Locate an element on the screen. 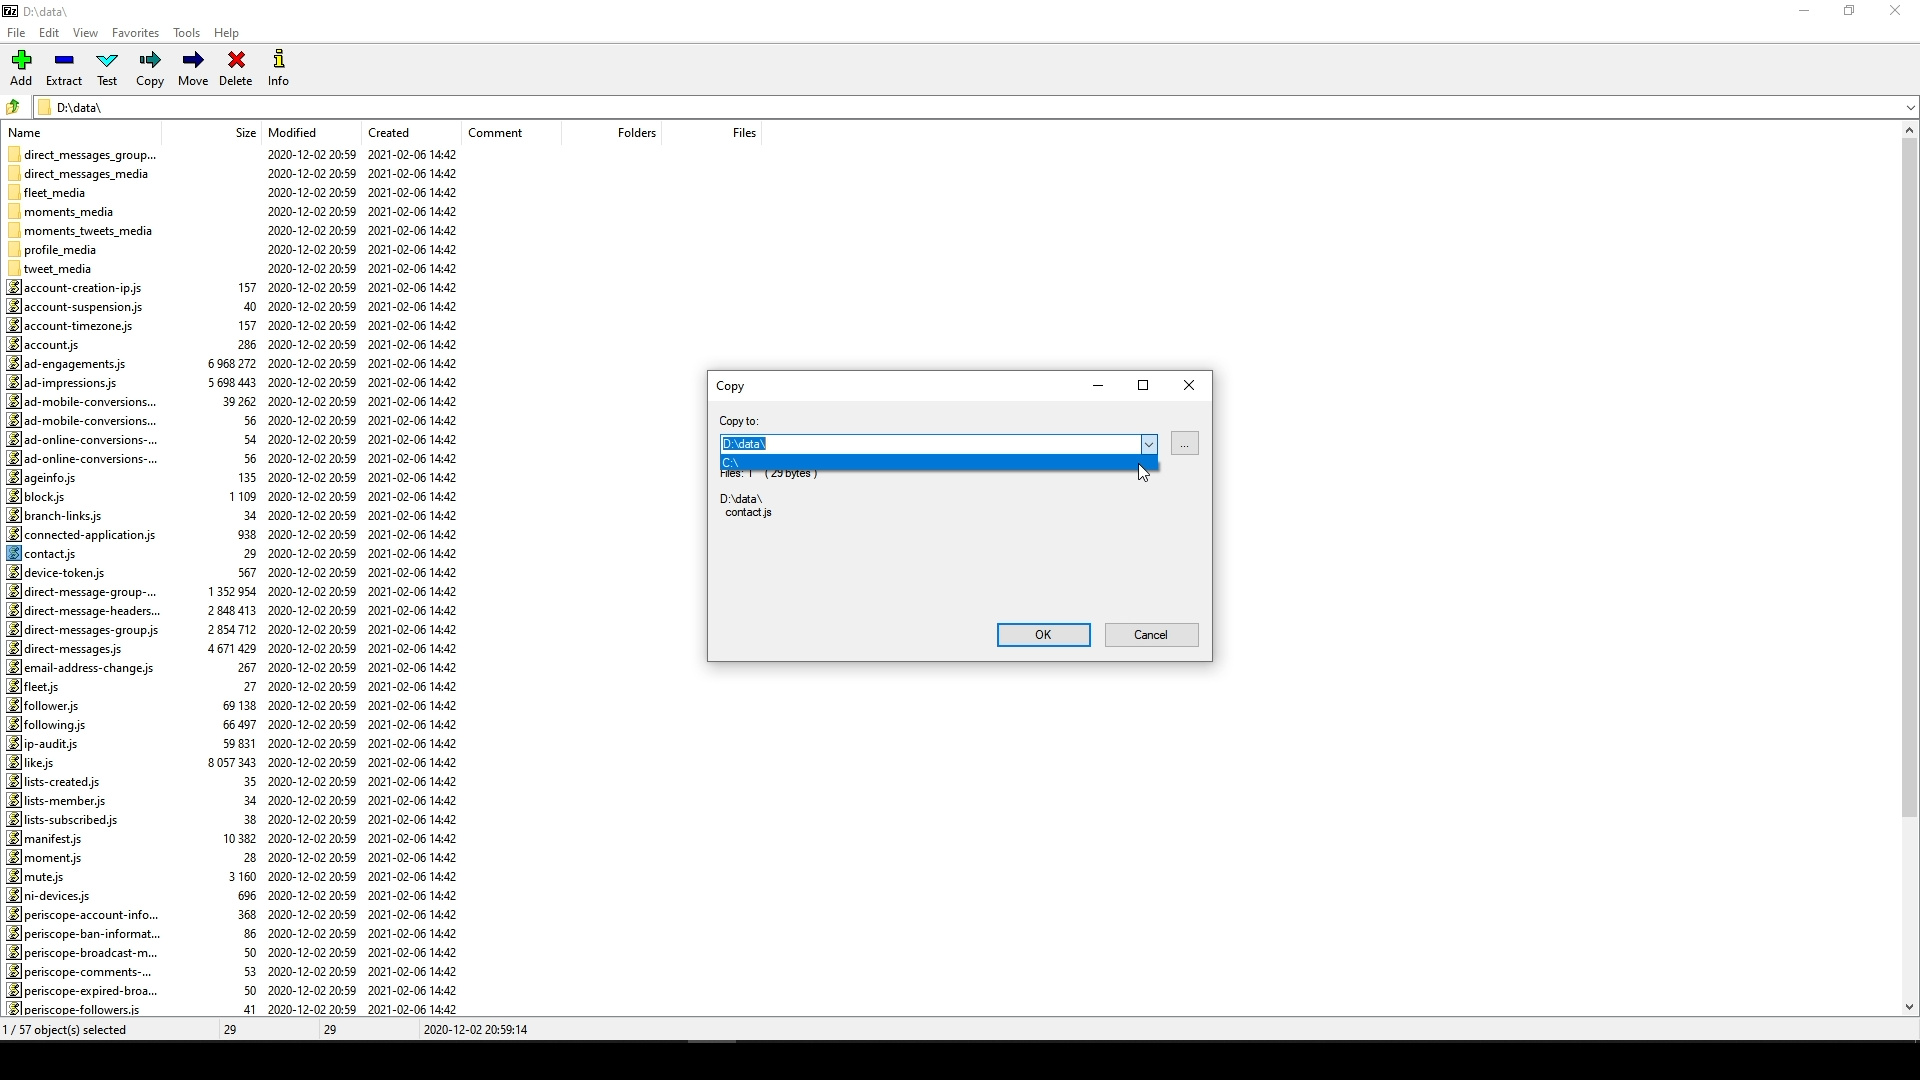 The height and width of the screenshot is (1080, 1920). size is located at coordinates (239, 133).